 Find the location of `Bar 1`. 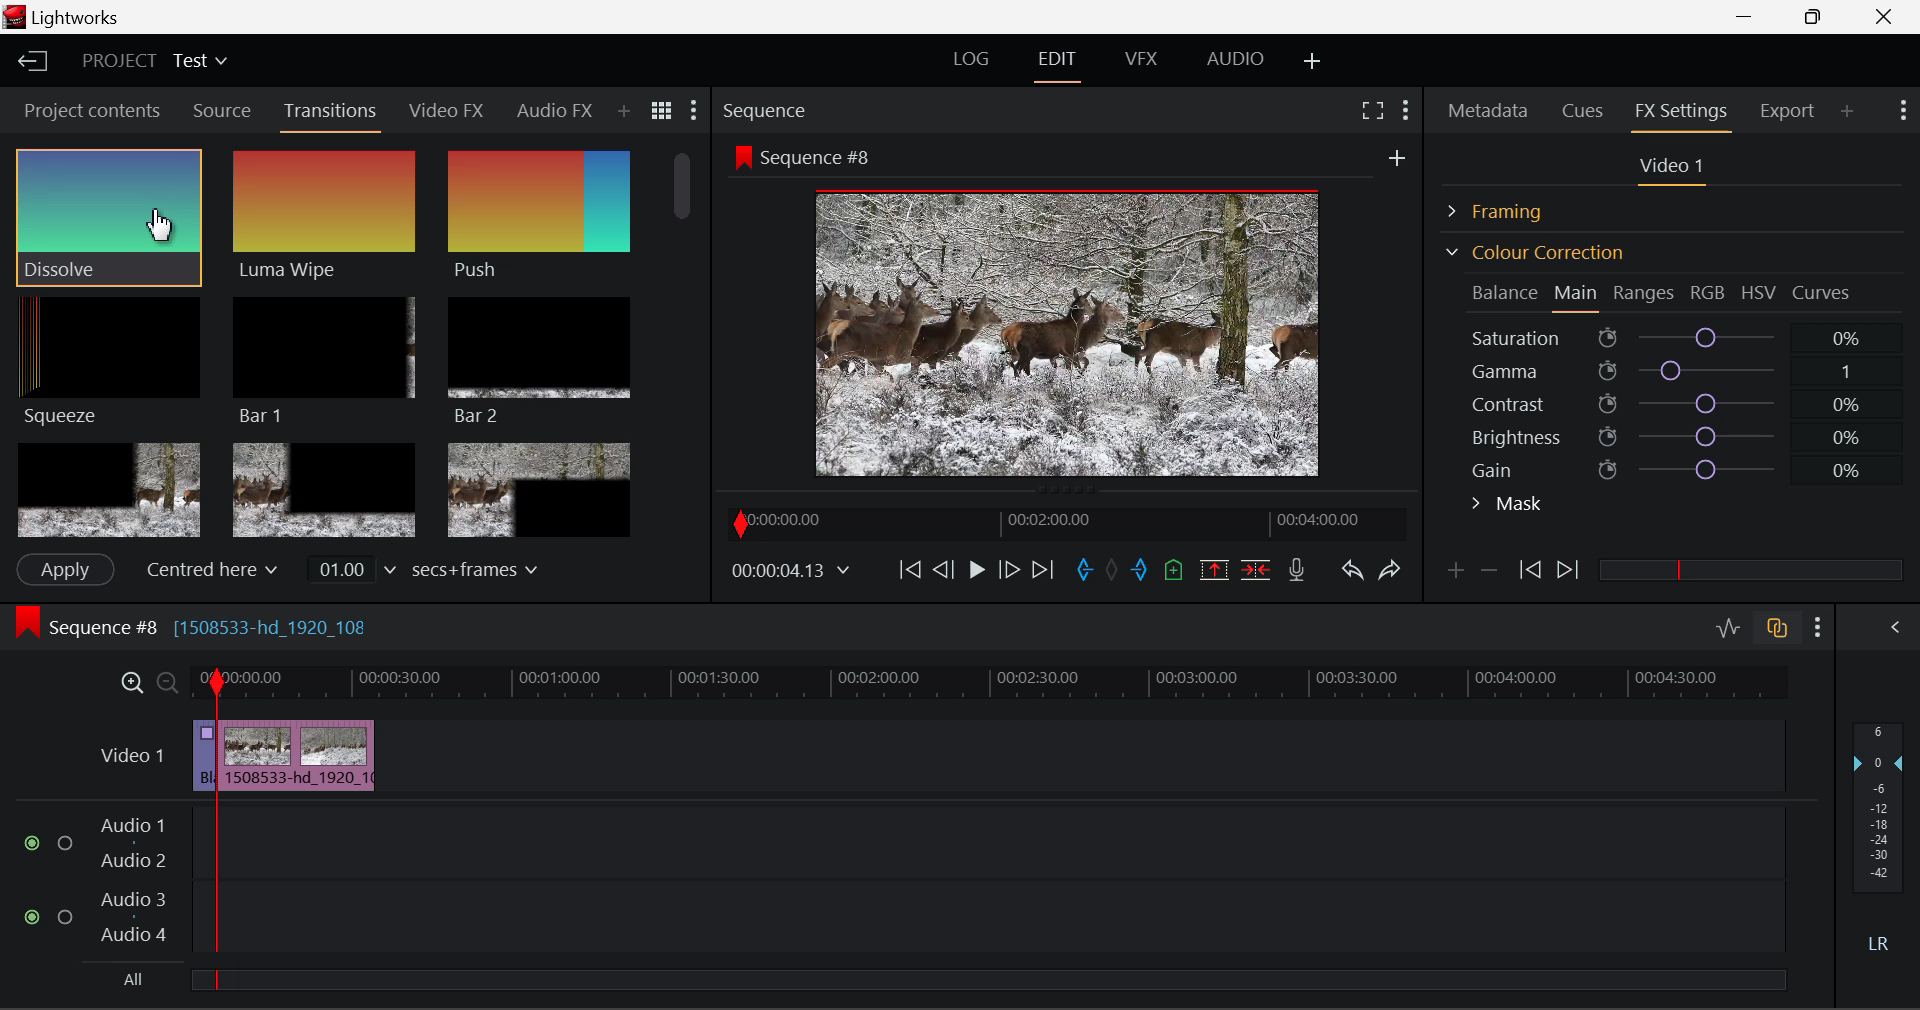

Bar 1 is located at coordinates (319, 361).